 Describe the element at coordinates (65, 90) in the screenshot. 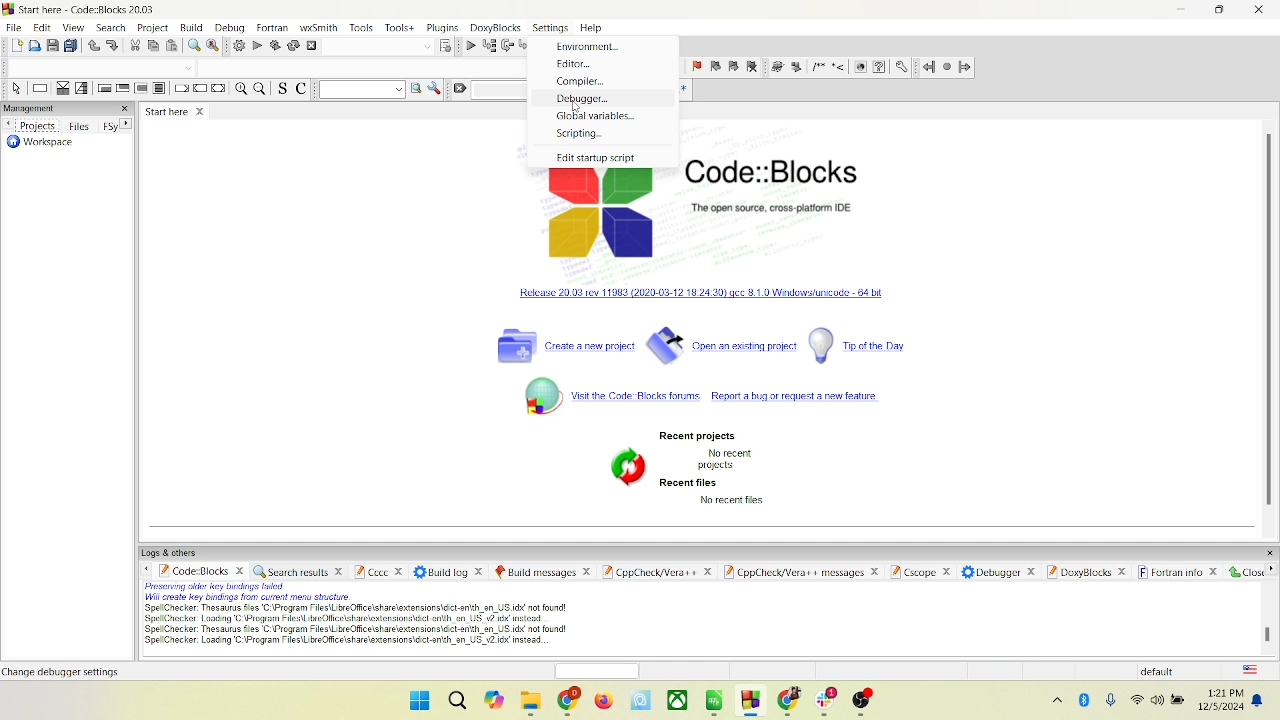

I see `decision` at that location.